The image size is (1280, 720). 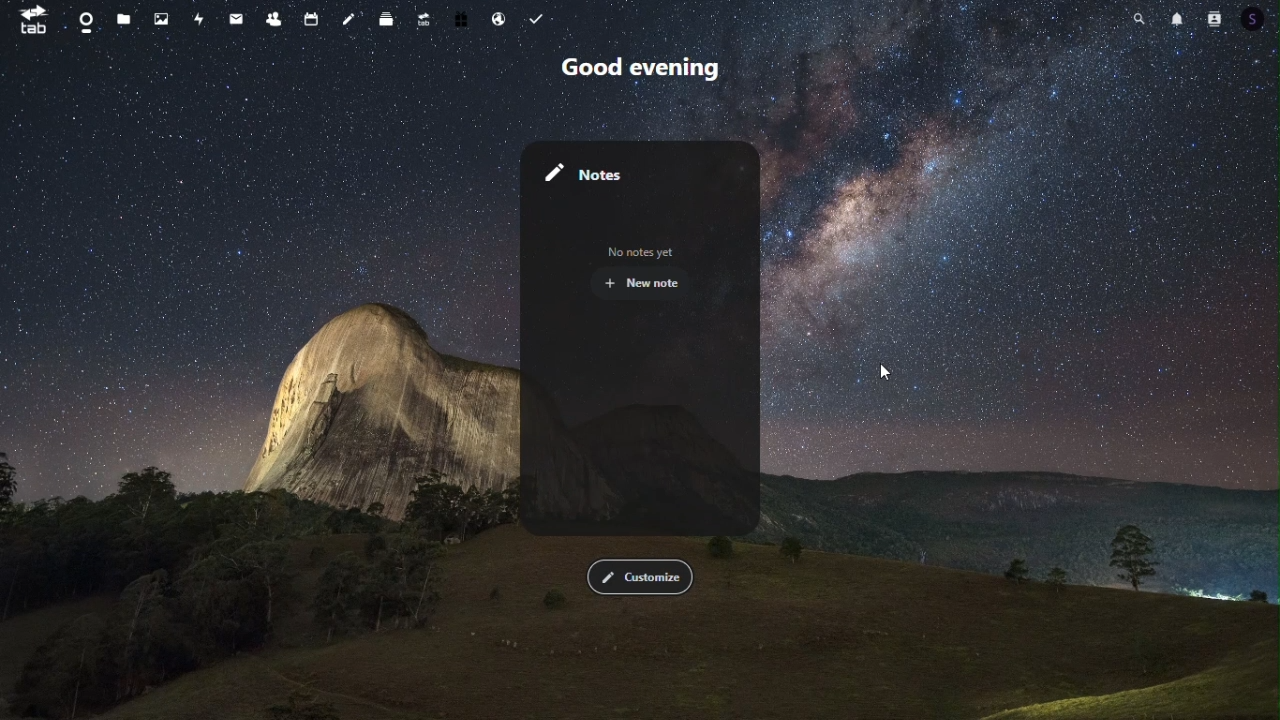 What do you see at coordinates (1216, 18) in the screenshot?
I see `Contacts` at bounding box center [1216, 18].